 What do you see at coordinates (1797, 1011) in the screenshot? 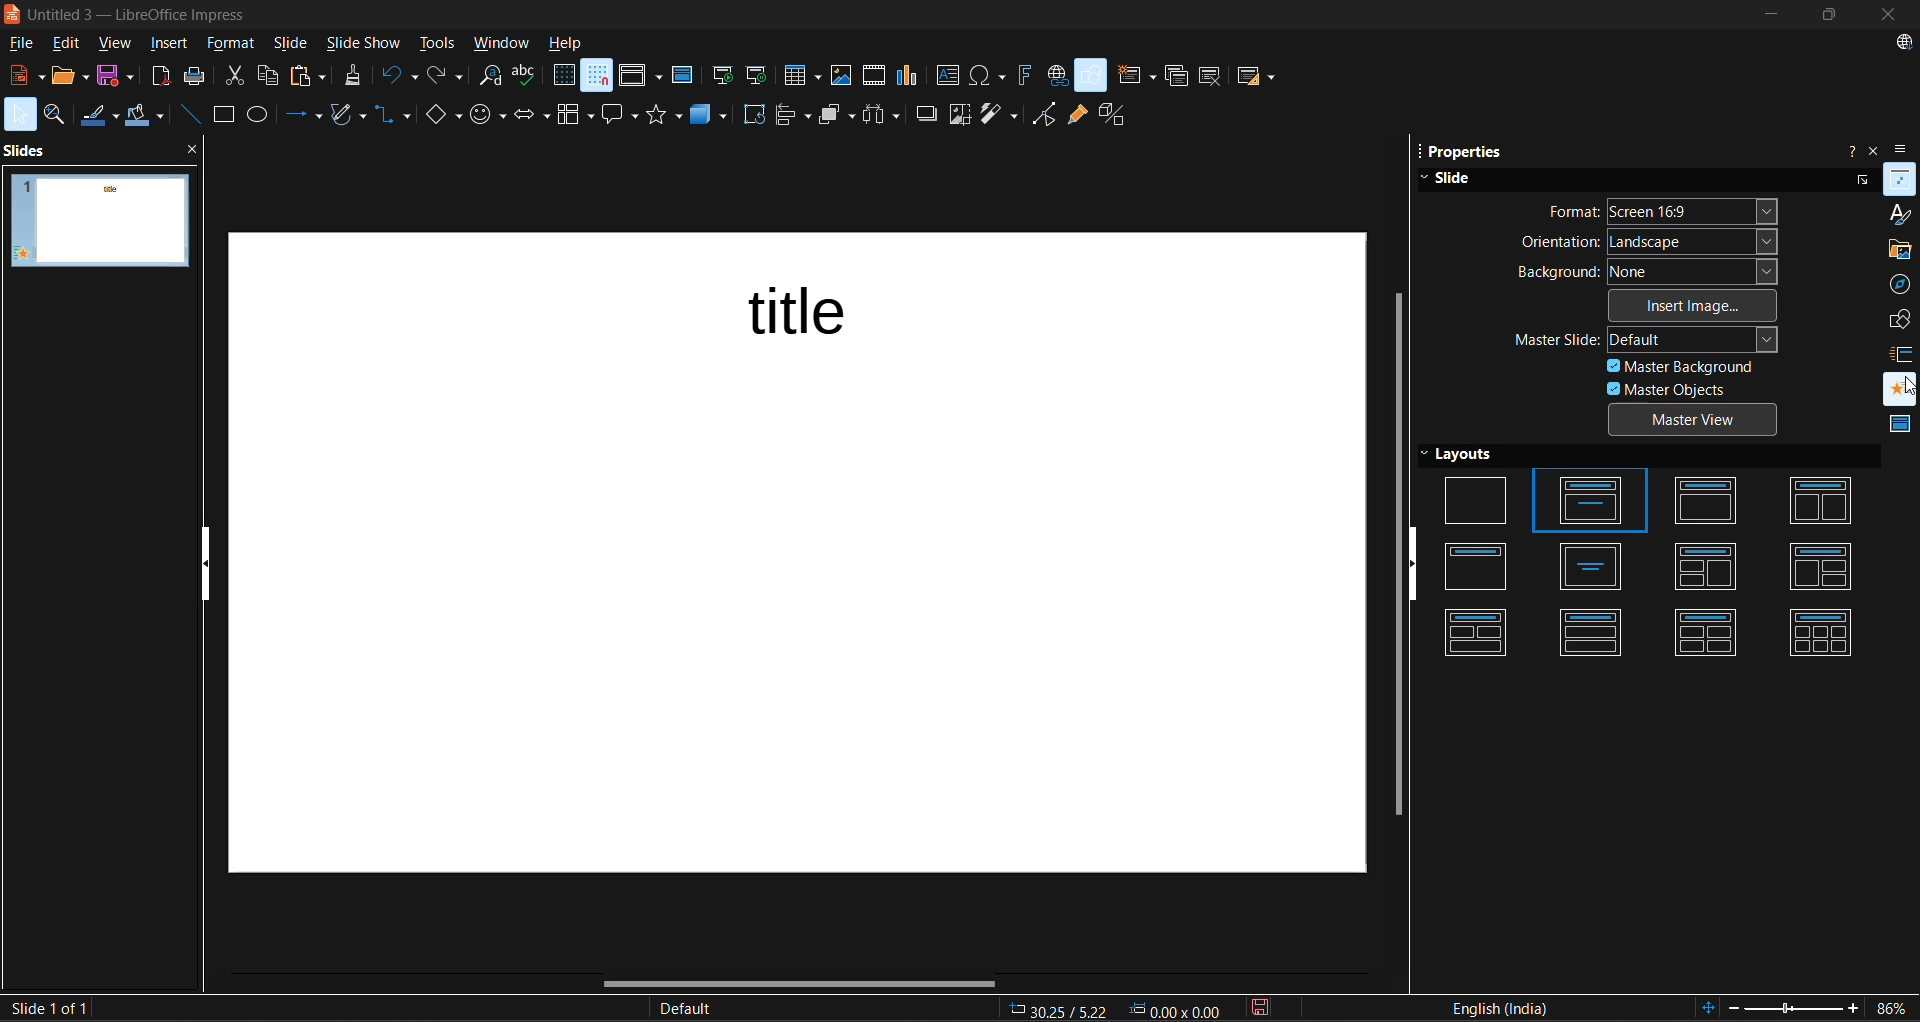
I see `zoom slider` at bounding box center [1797, 1011].